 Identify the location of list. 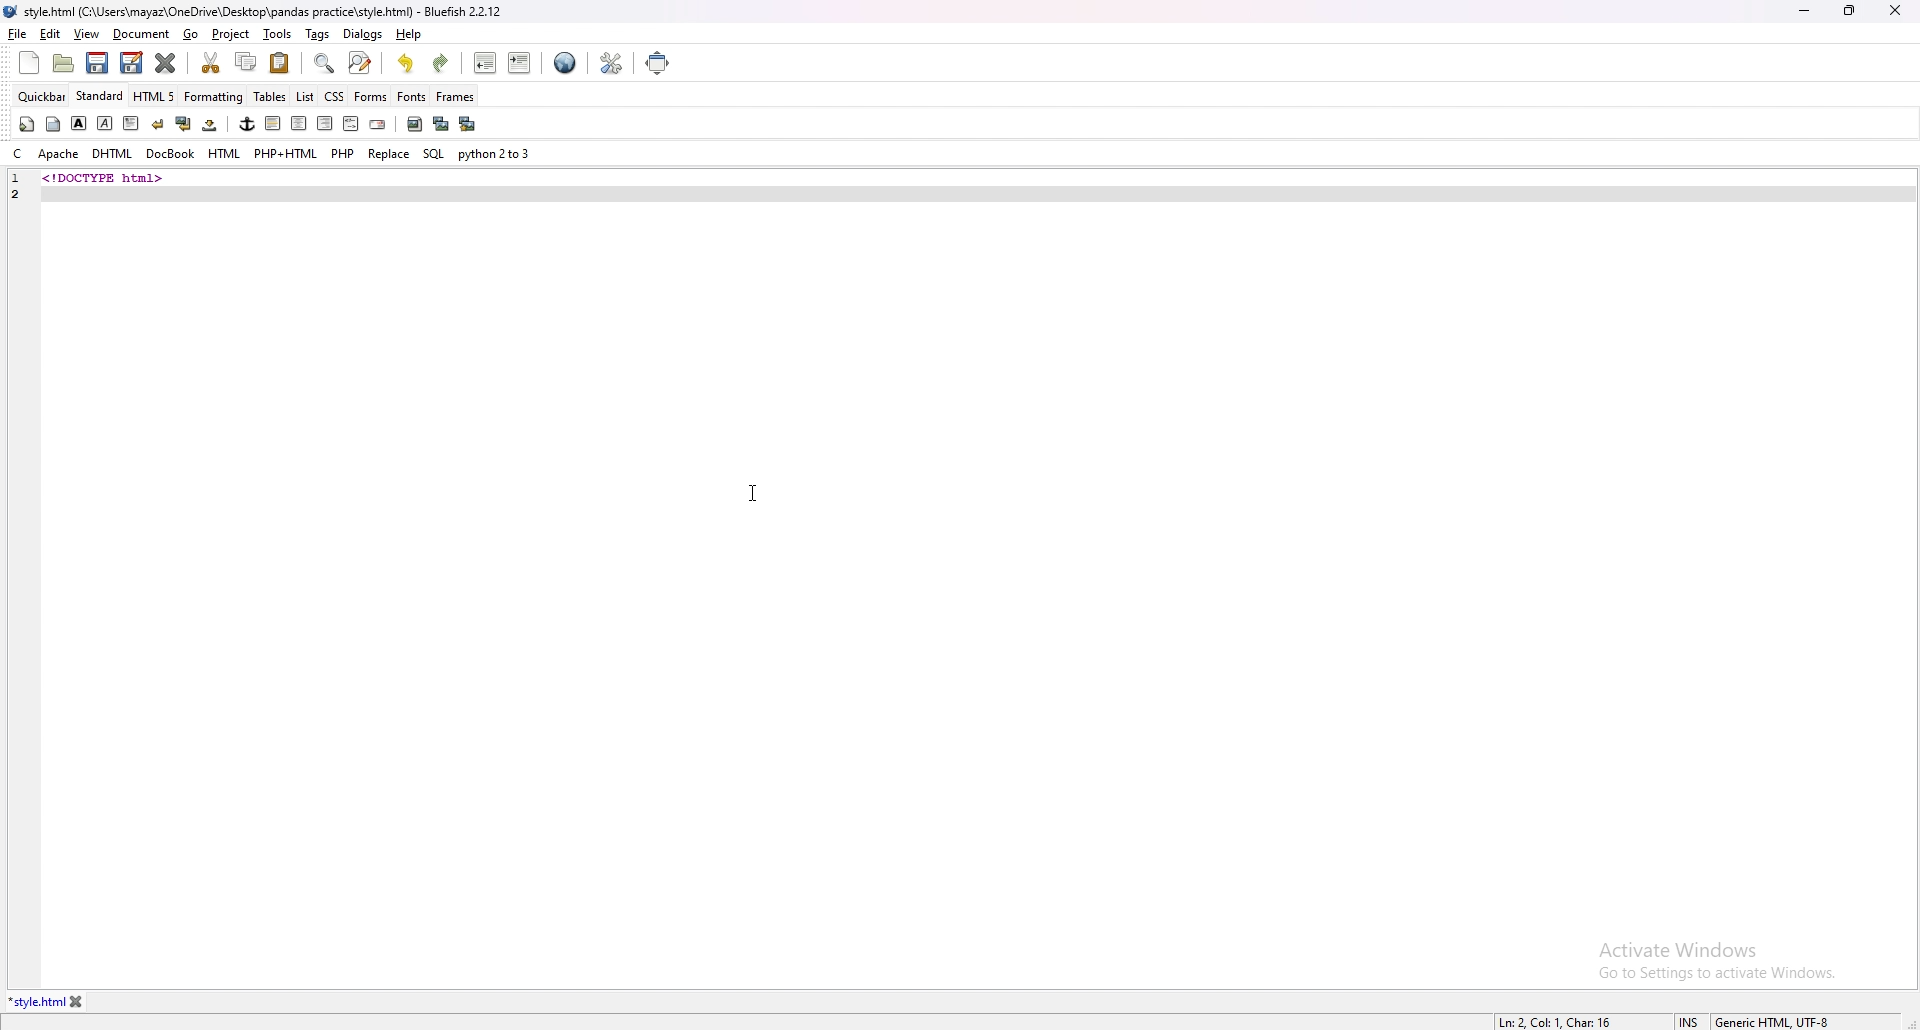
(305, 95).